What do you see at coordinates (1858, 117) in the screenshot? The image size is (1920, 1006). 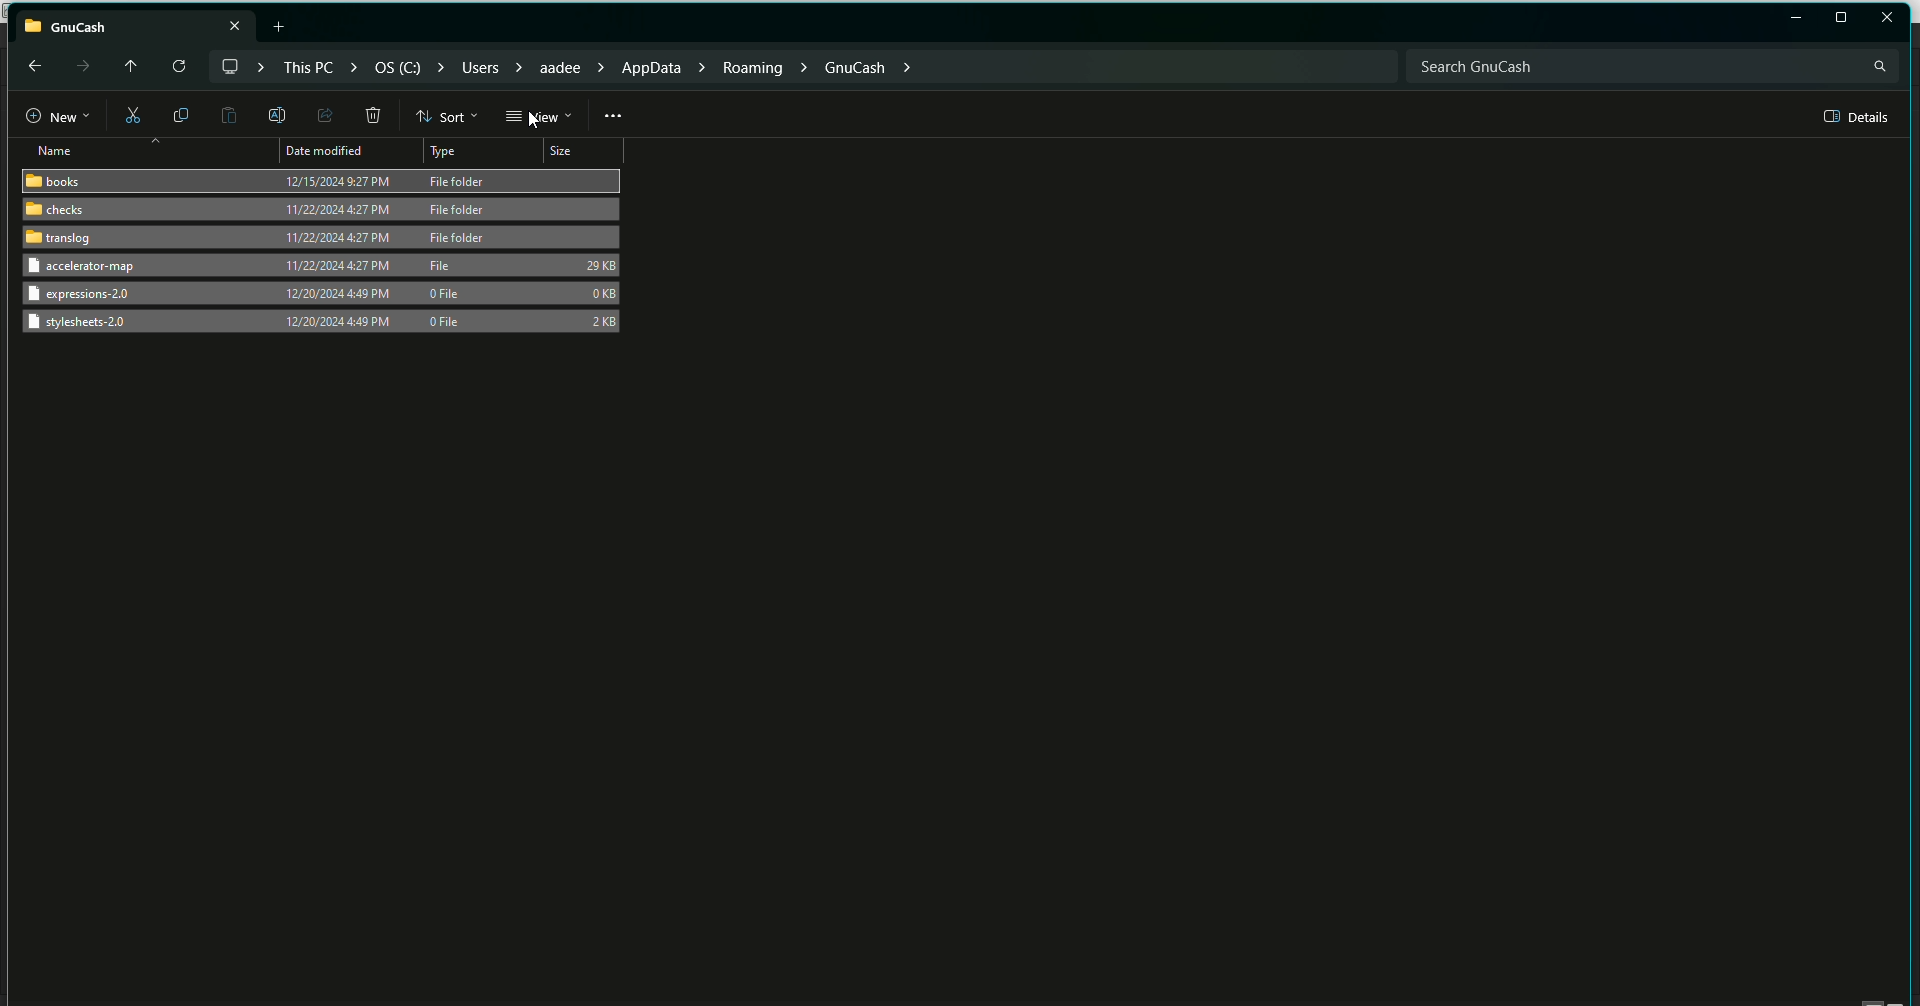 I see `Details` at bounding box center [1858, 117].